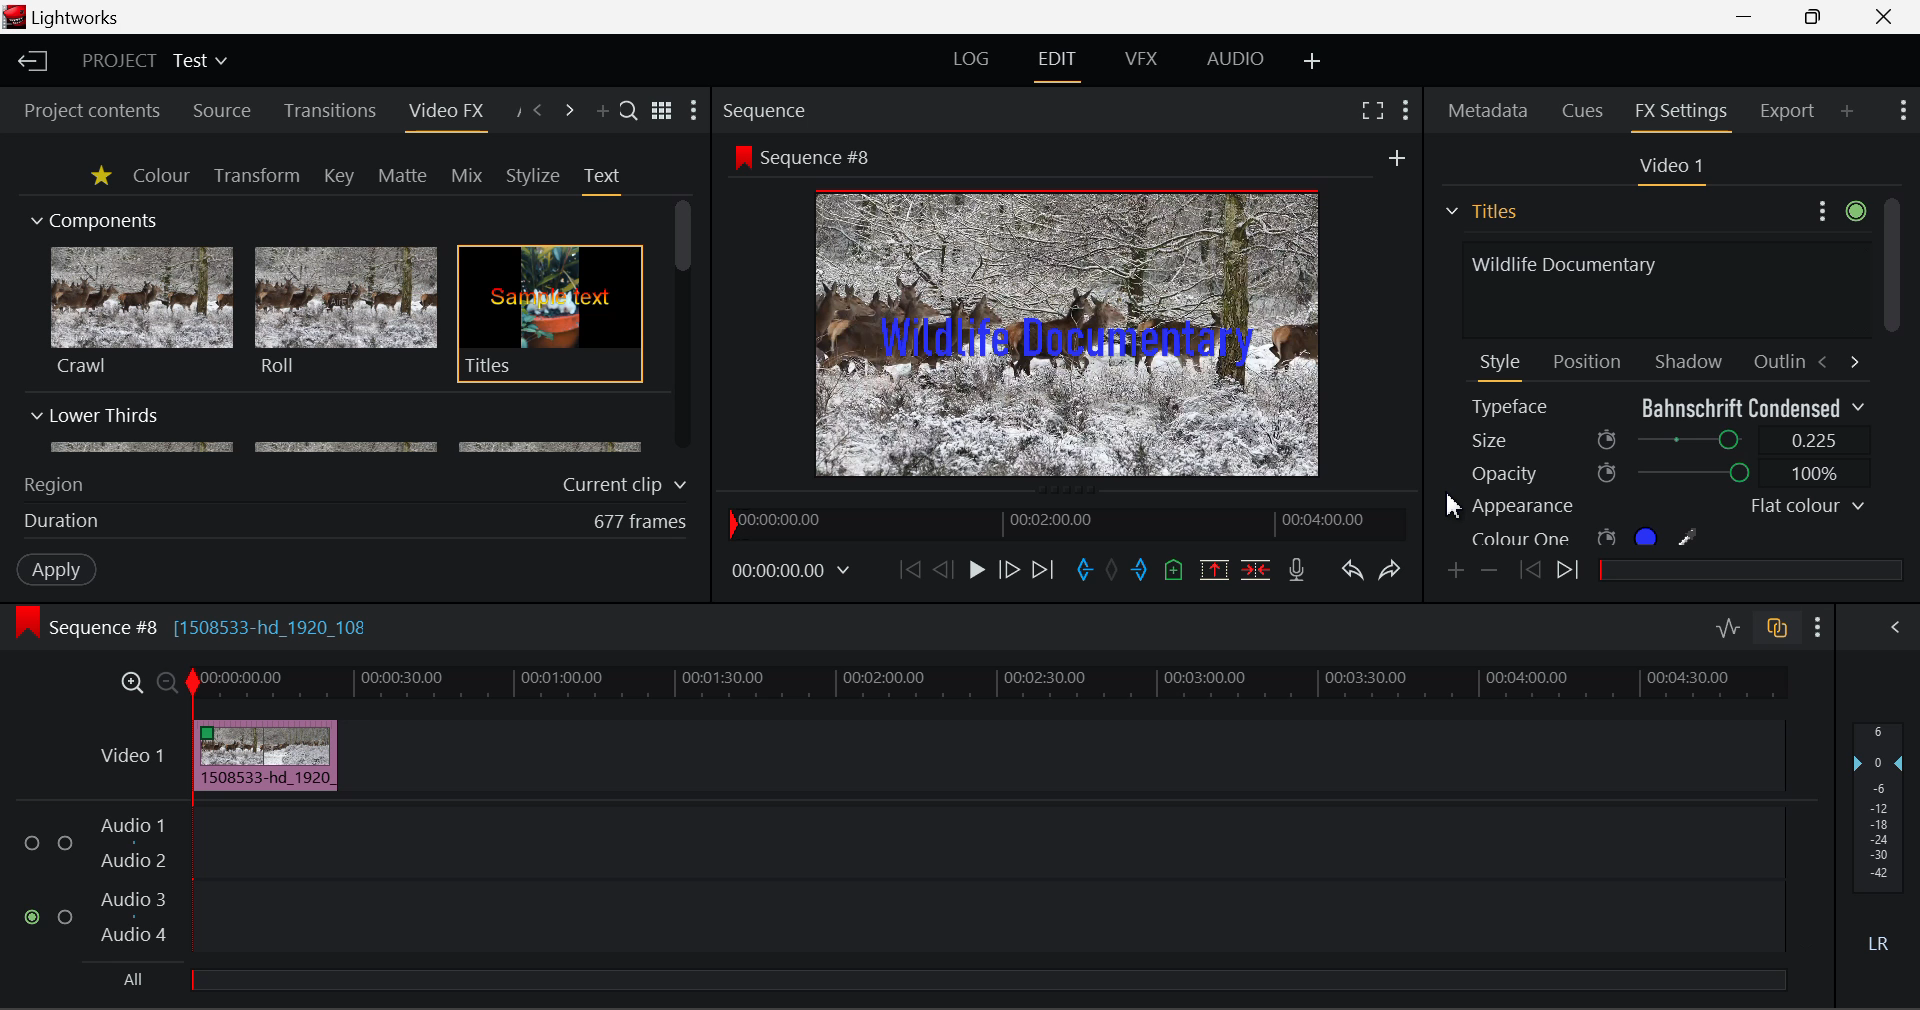 Image resolution: width=1920 pixels, height=1010 pixels. What do you see at coordinates (401, 175) in the screenshot?
I see `Matte` at bounding box center [401, 175].